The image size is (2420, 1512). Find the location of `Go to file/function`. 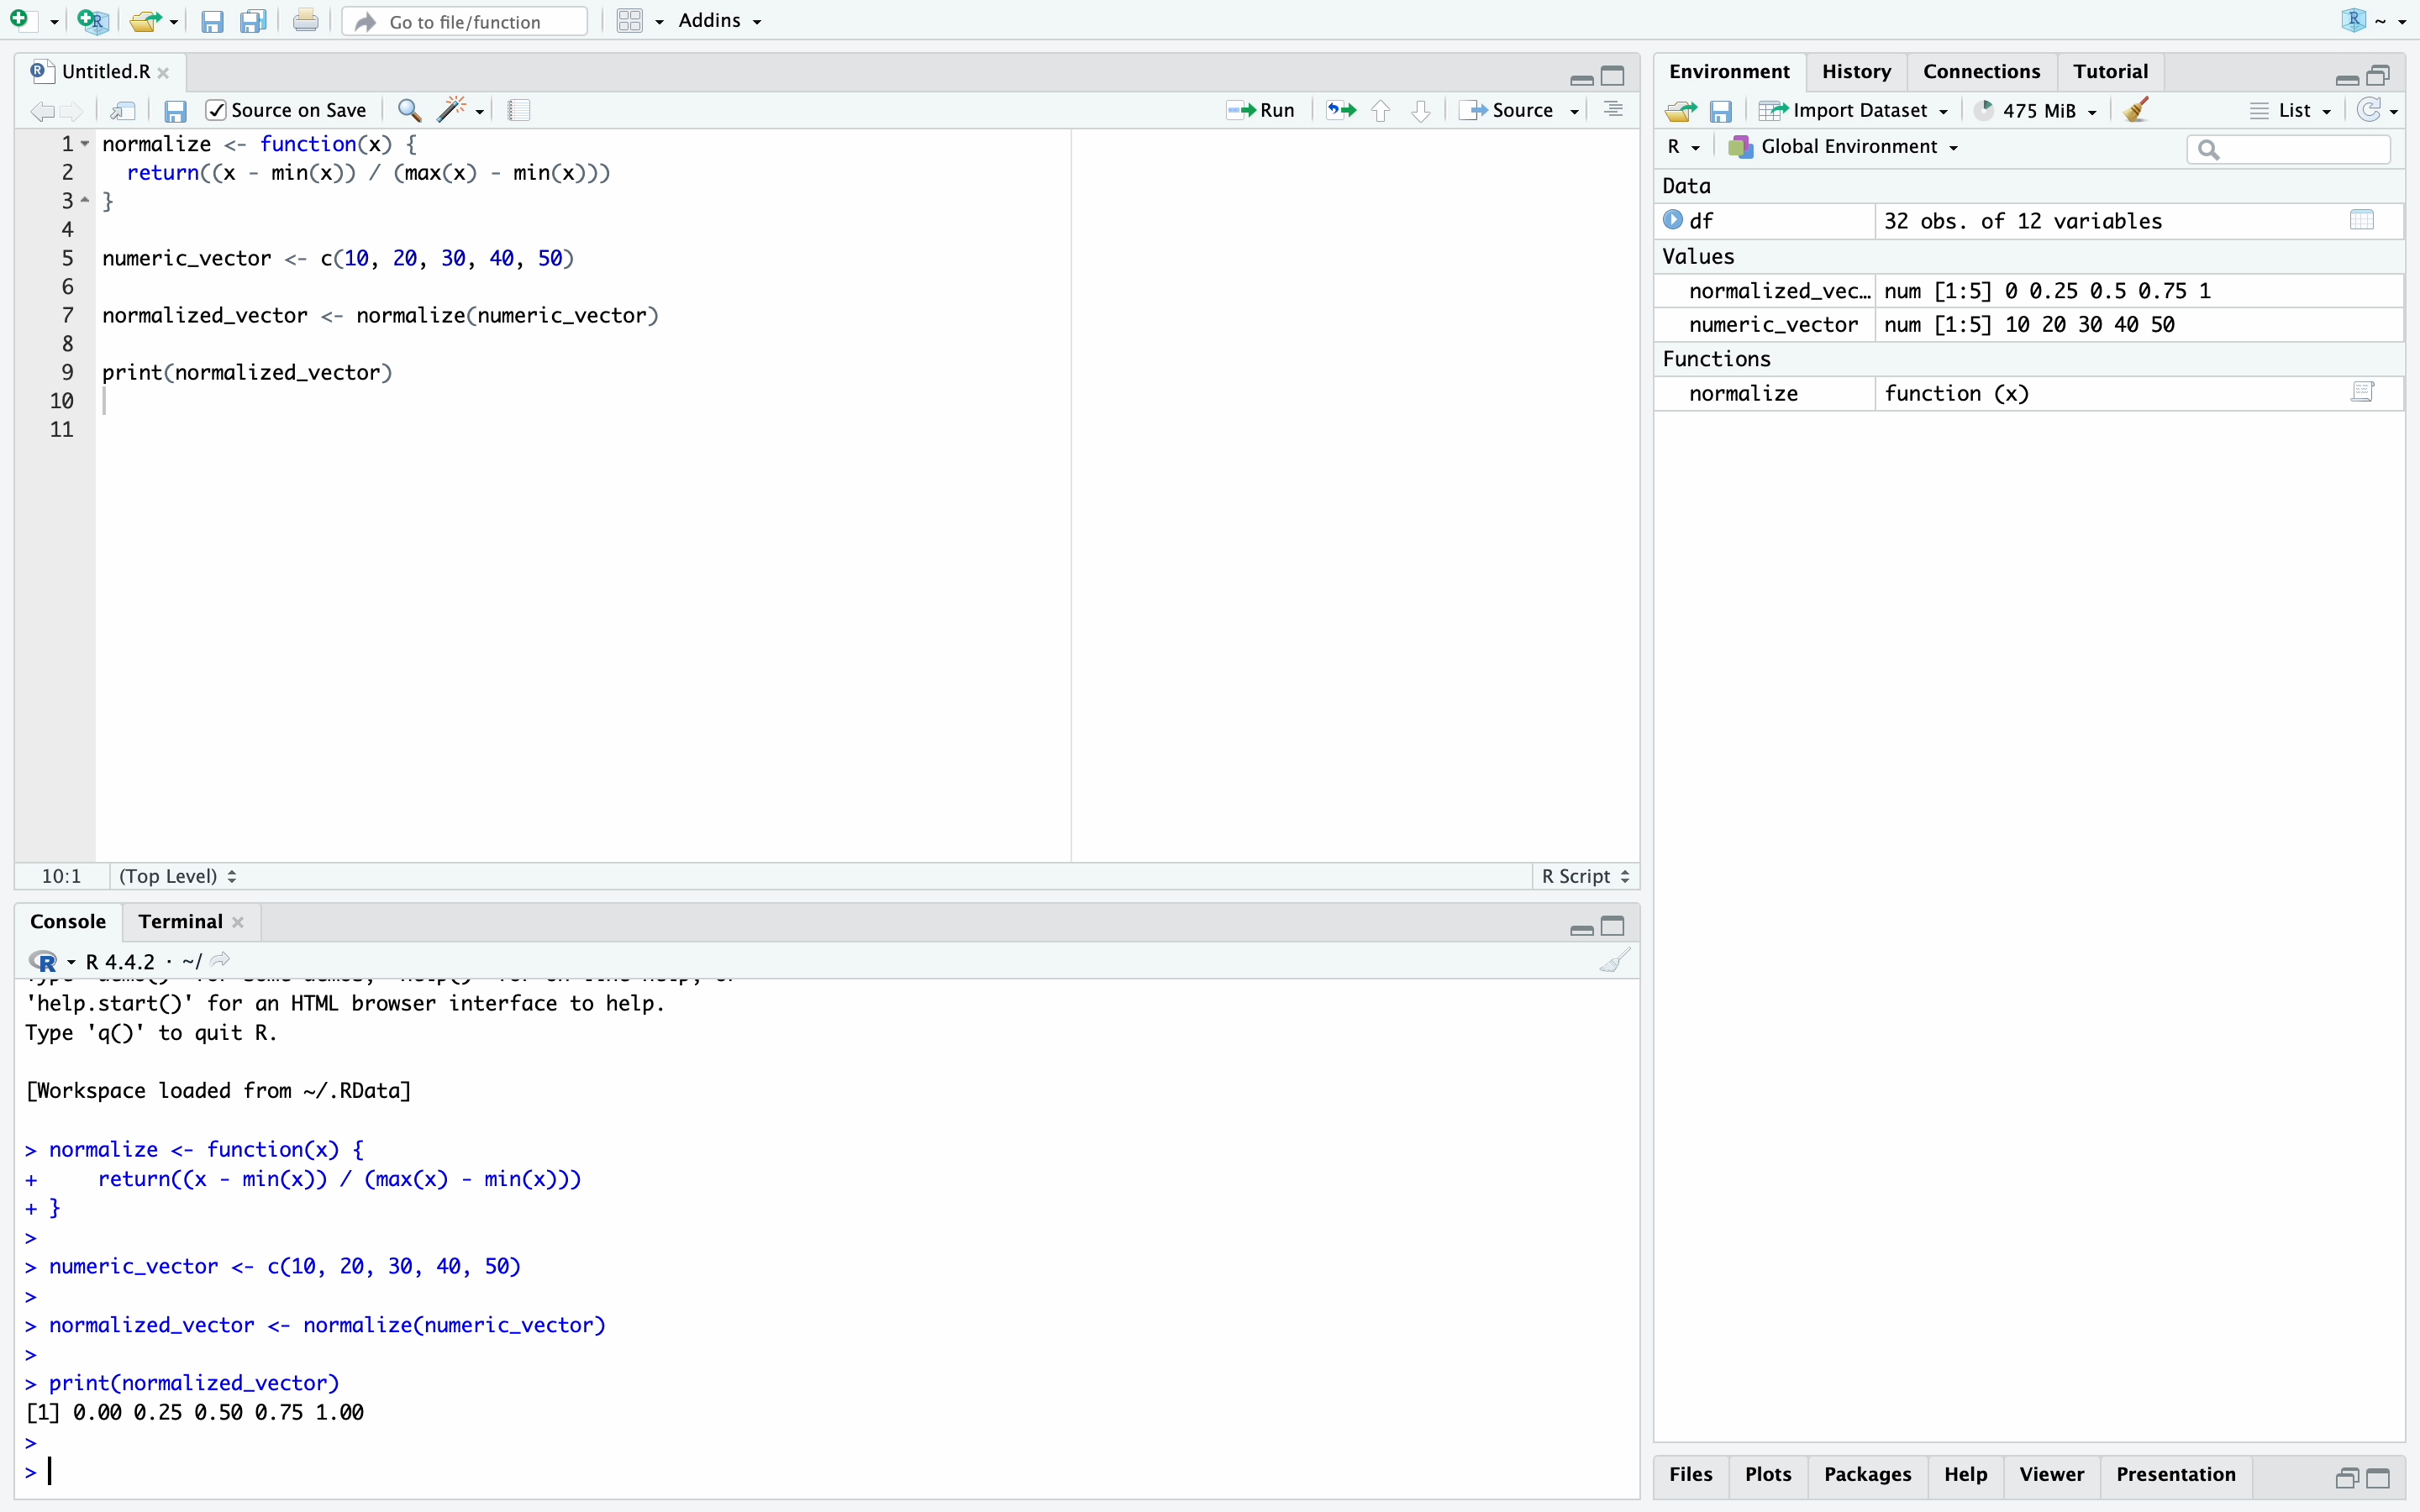

Go to file/function is located at coordinates (465, 24).